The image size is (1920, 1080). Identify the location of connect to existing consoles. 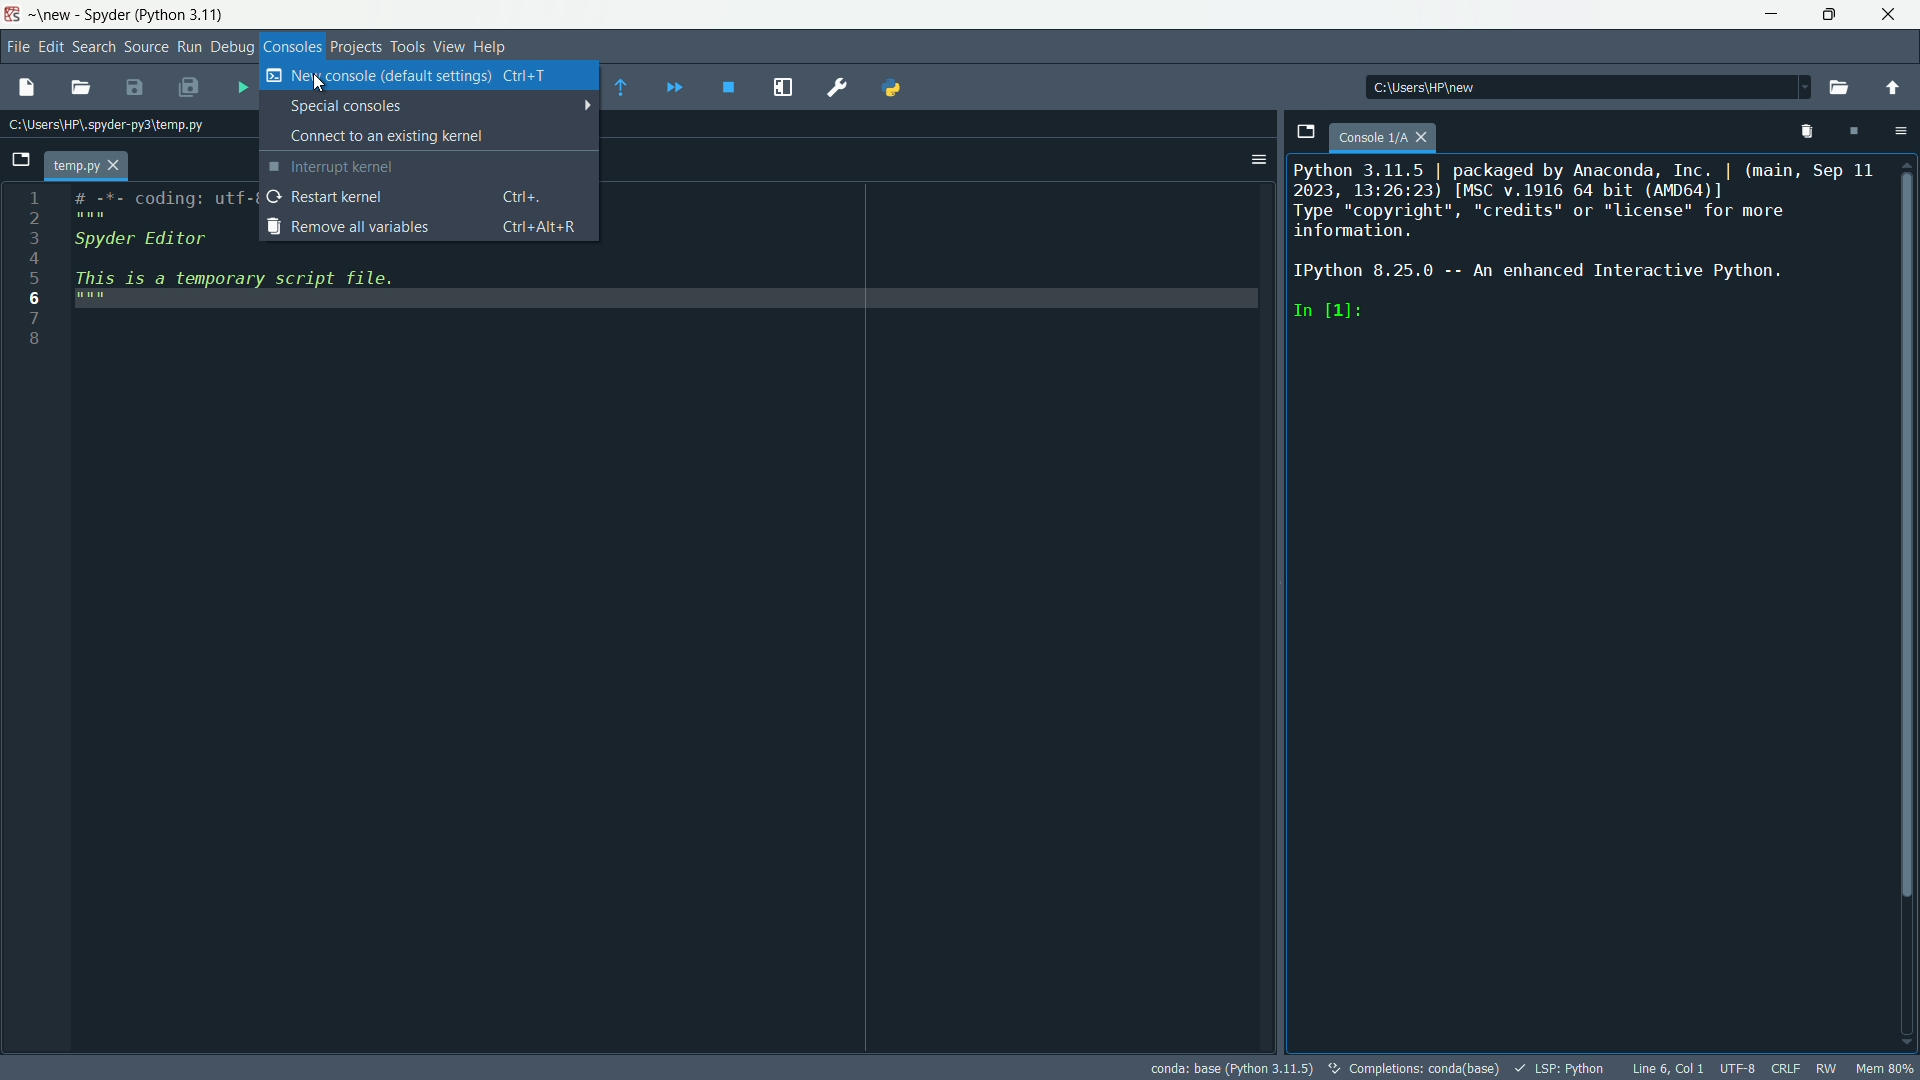
(403, 137).